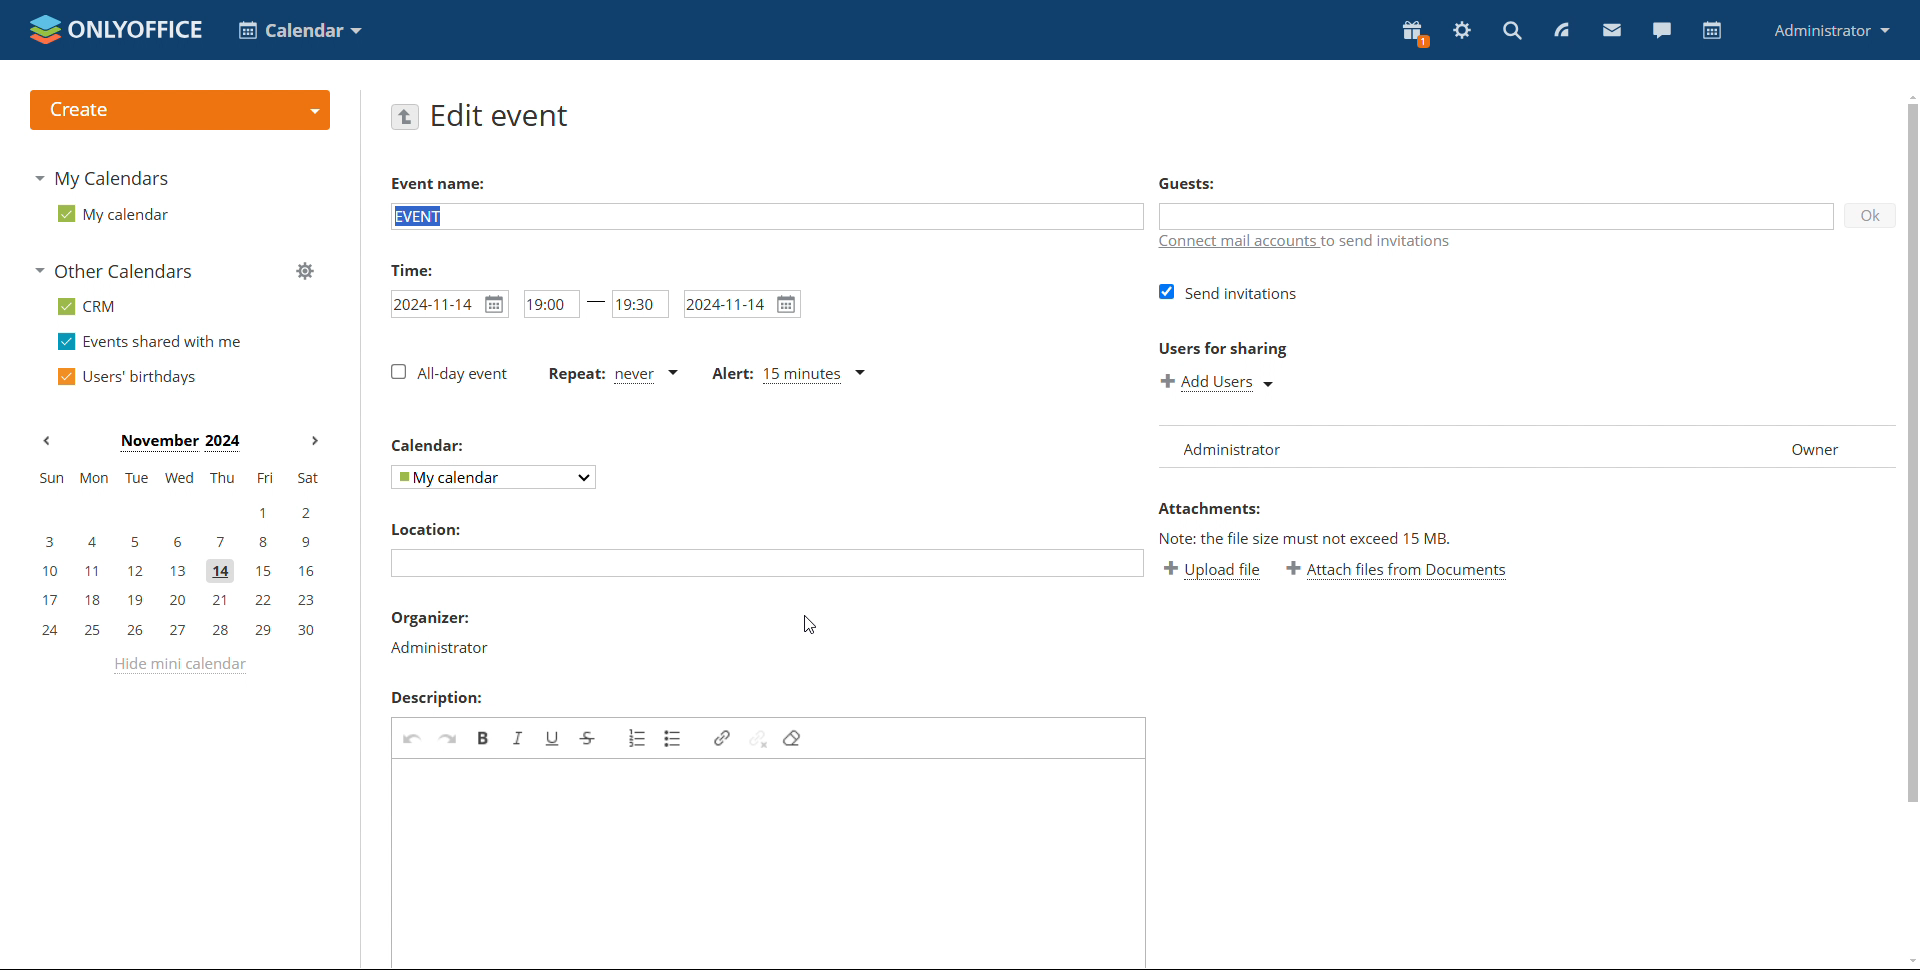  What do you see at coordinates (420, 531) in the screenshot?
I see `Location` at bounding box center [420, 531].